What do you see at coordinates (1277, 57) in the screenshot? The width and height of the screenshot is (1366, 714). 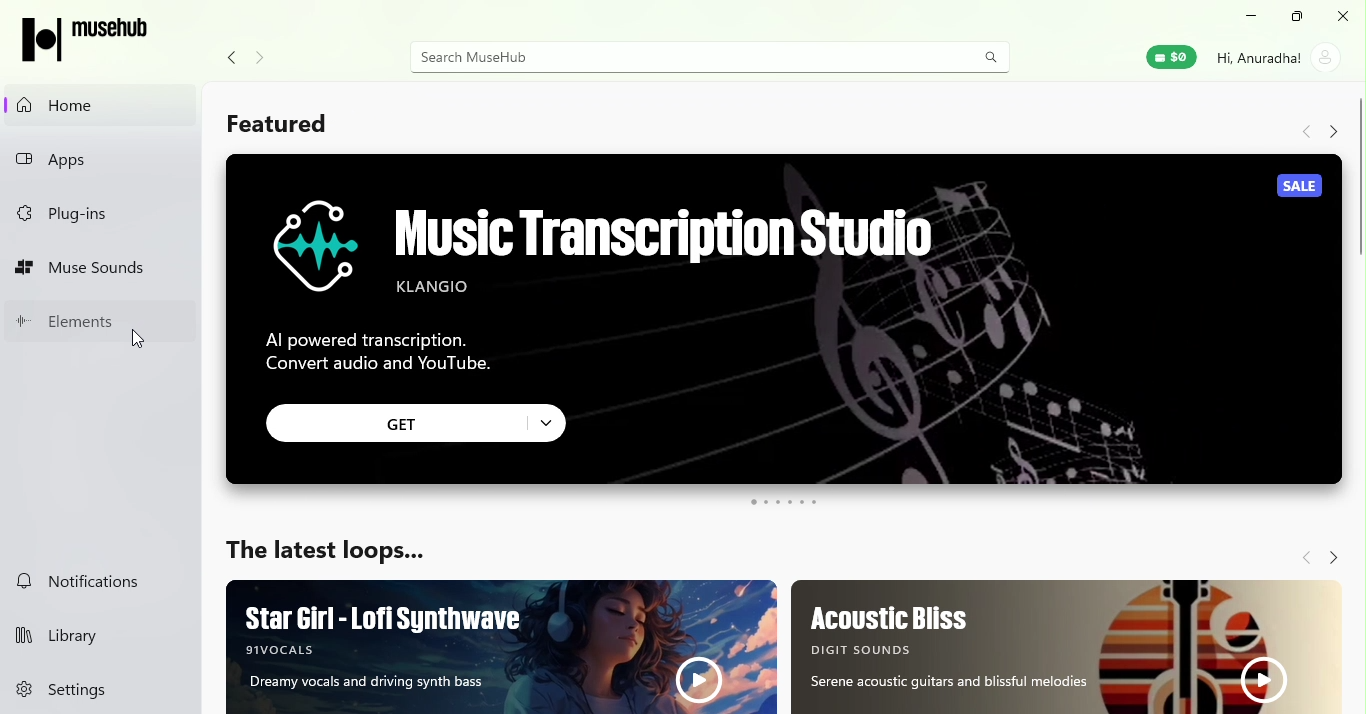 I see `Account` at bounding box center [1277, 57].